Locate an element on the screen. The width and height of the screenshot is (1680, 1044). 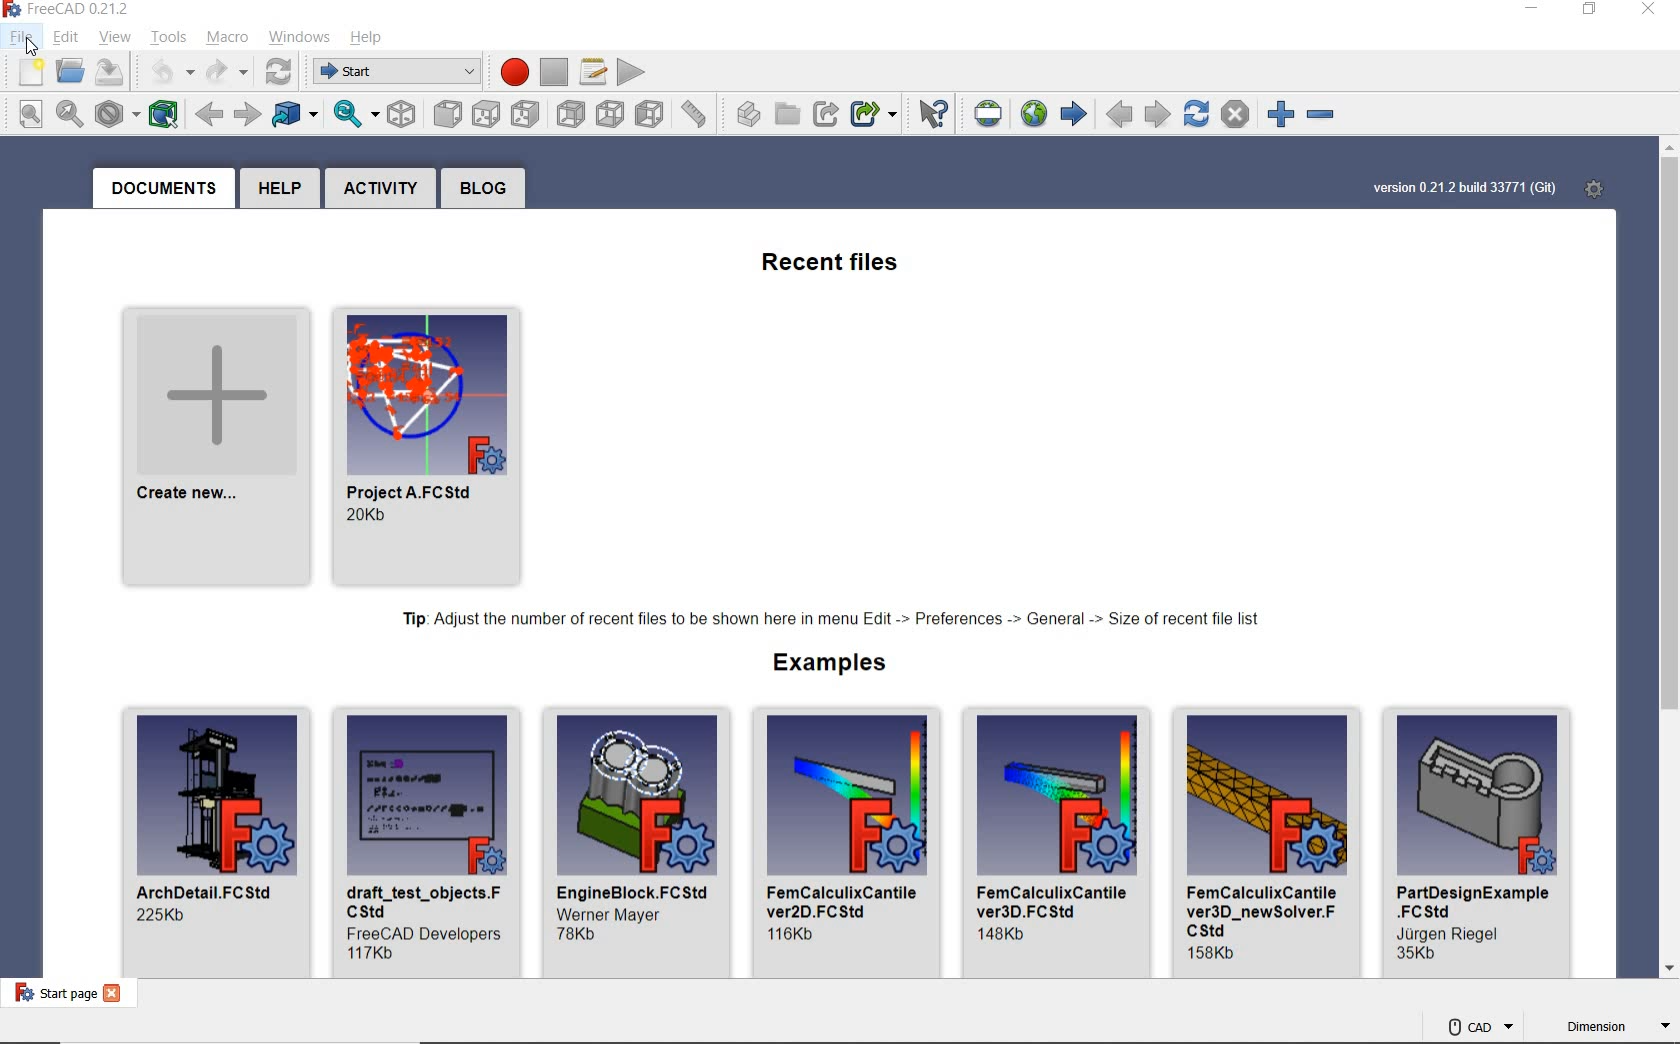
HELP is located at coordinates (280, 188).